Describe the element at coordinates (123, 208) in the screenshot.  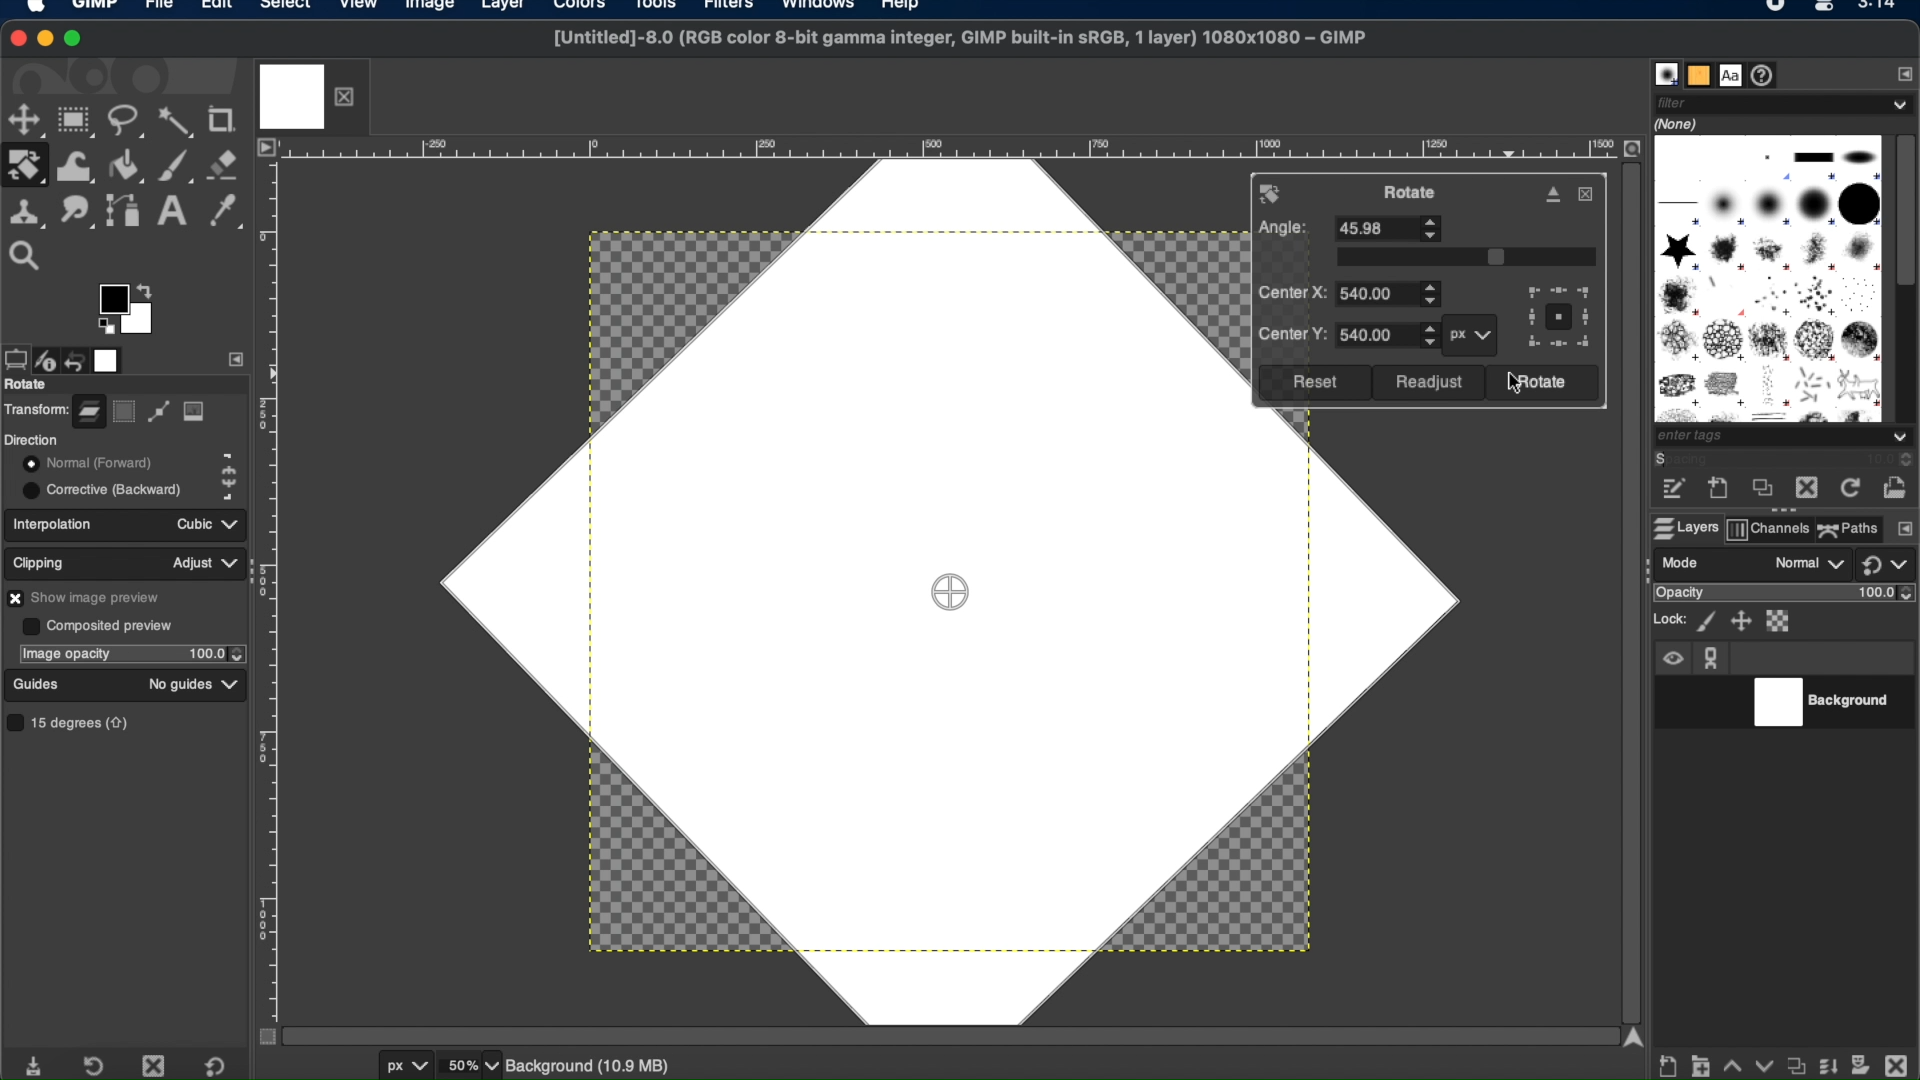
I see `paths tool` at that location.